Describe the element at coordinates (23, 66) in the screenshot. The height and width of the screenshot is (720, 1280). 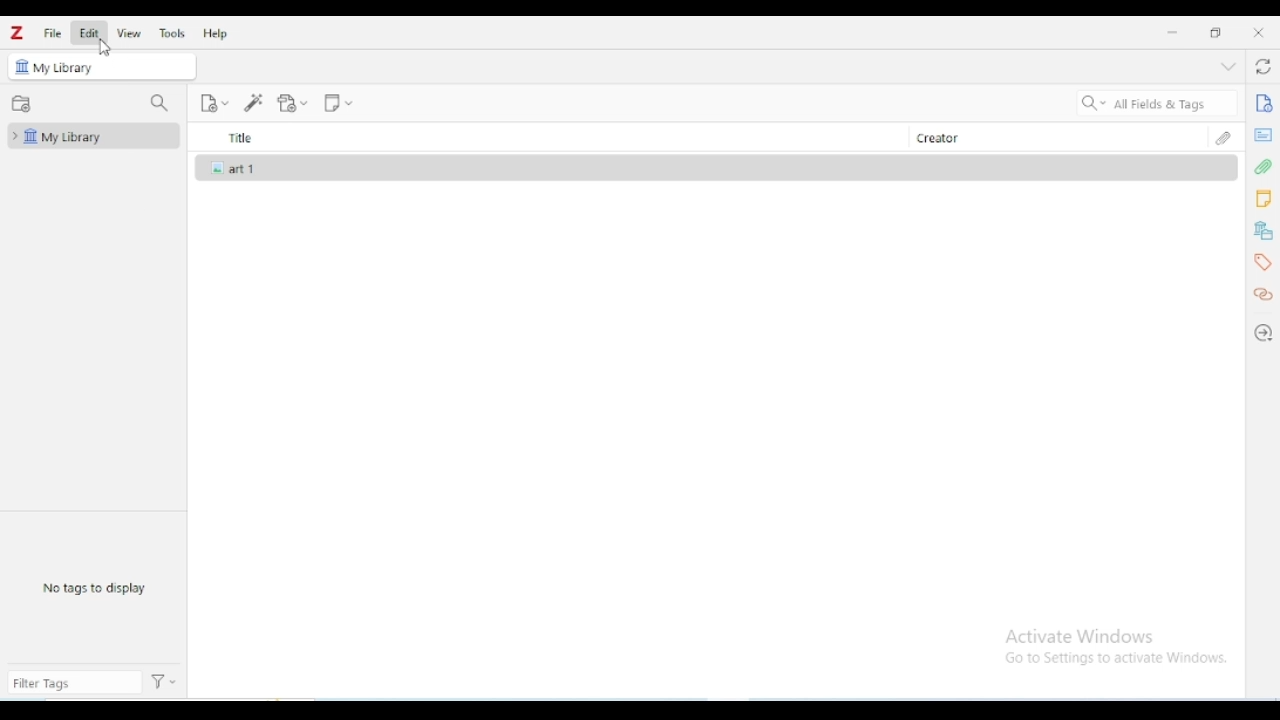
I see `icon` at that location.